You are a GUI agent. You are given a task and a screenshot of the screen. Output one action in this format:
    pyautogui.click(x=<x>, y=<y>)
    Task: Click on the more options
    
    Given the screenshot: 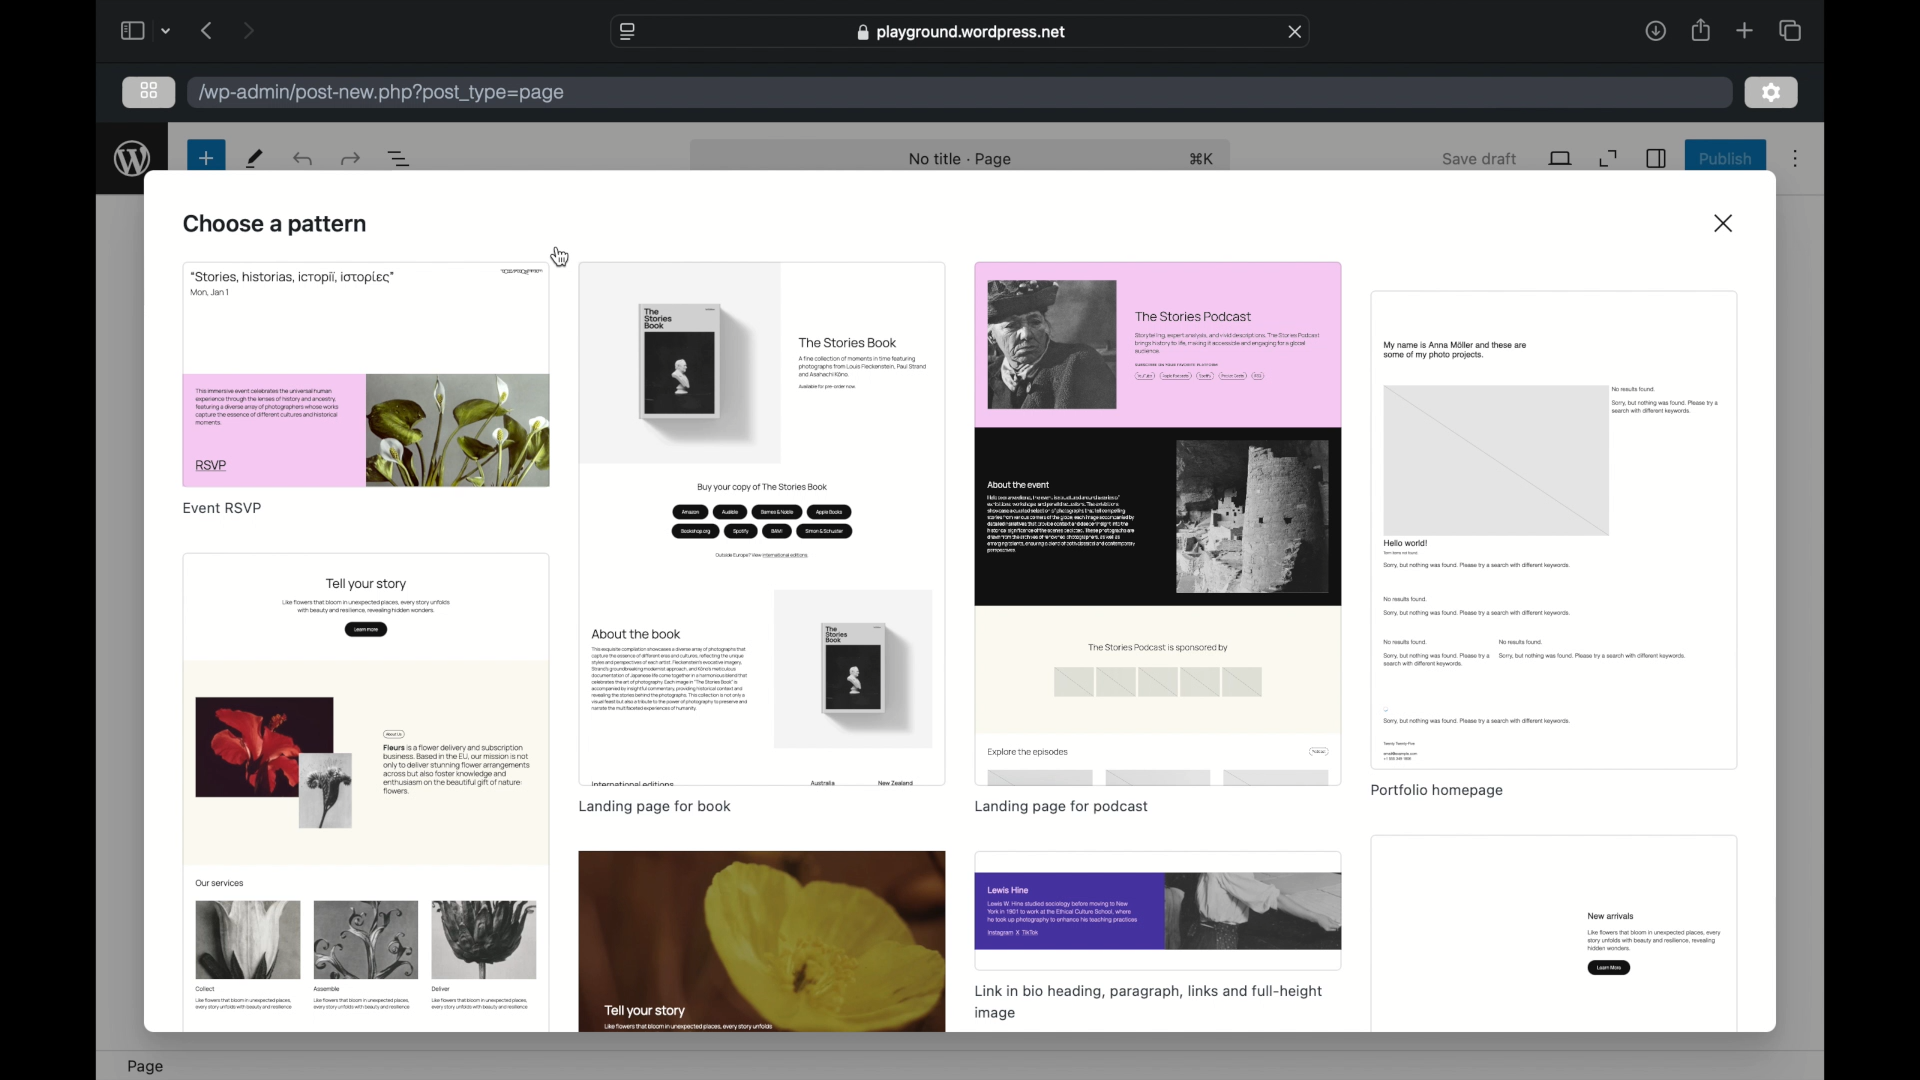 What is the action you would take?
    pyautogui.click(x=1796, y=159)
    